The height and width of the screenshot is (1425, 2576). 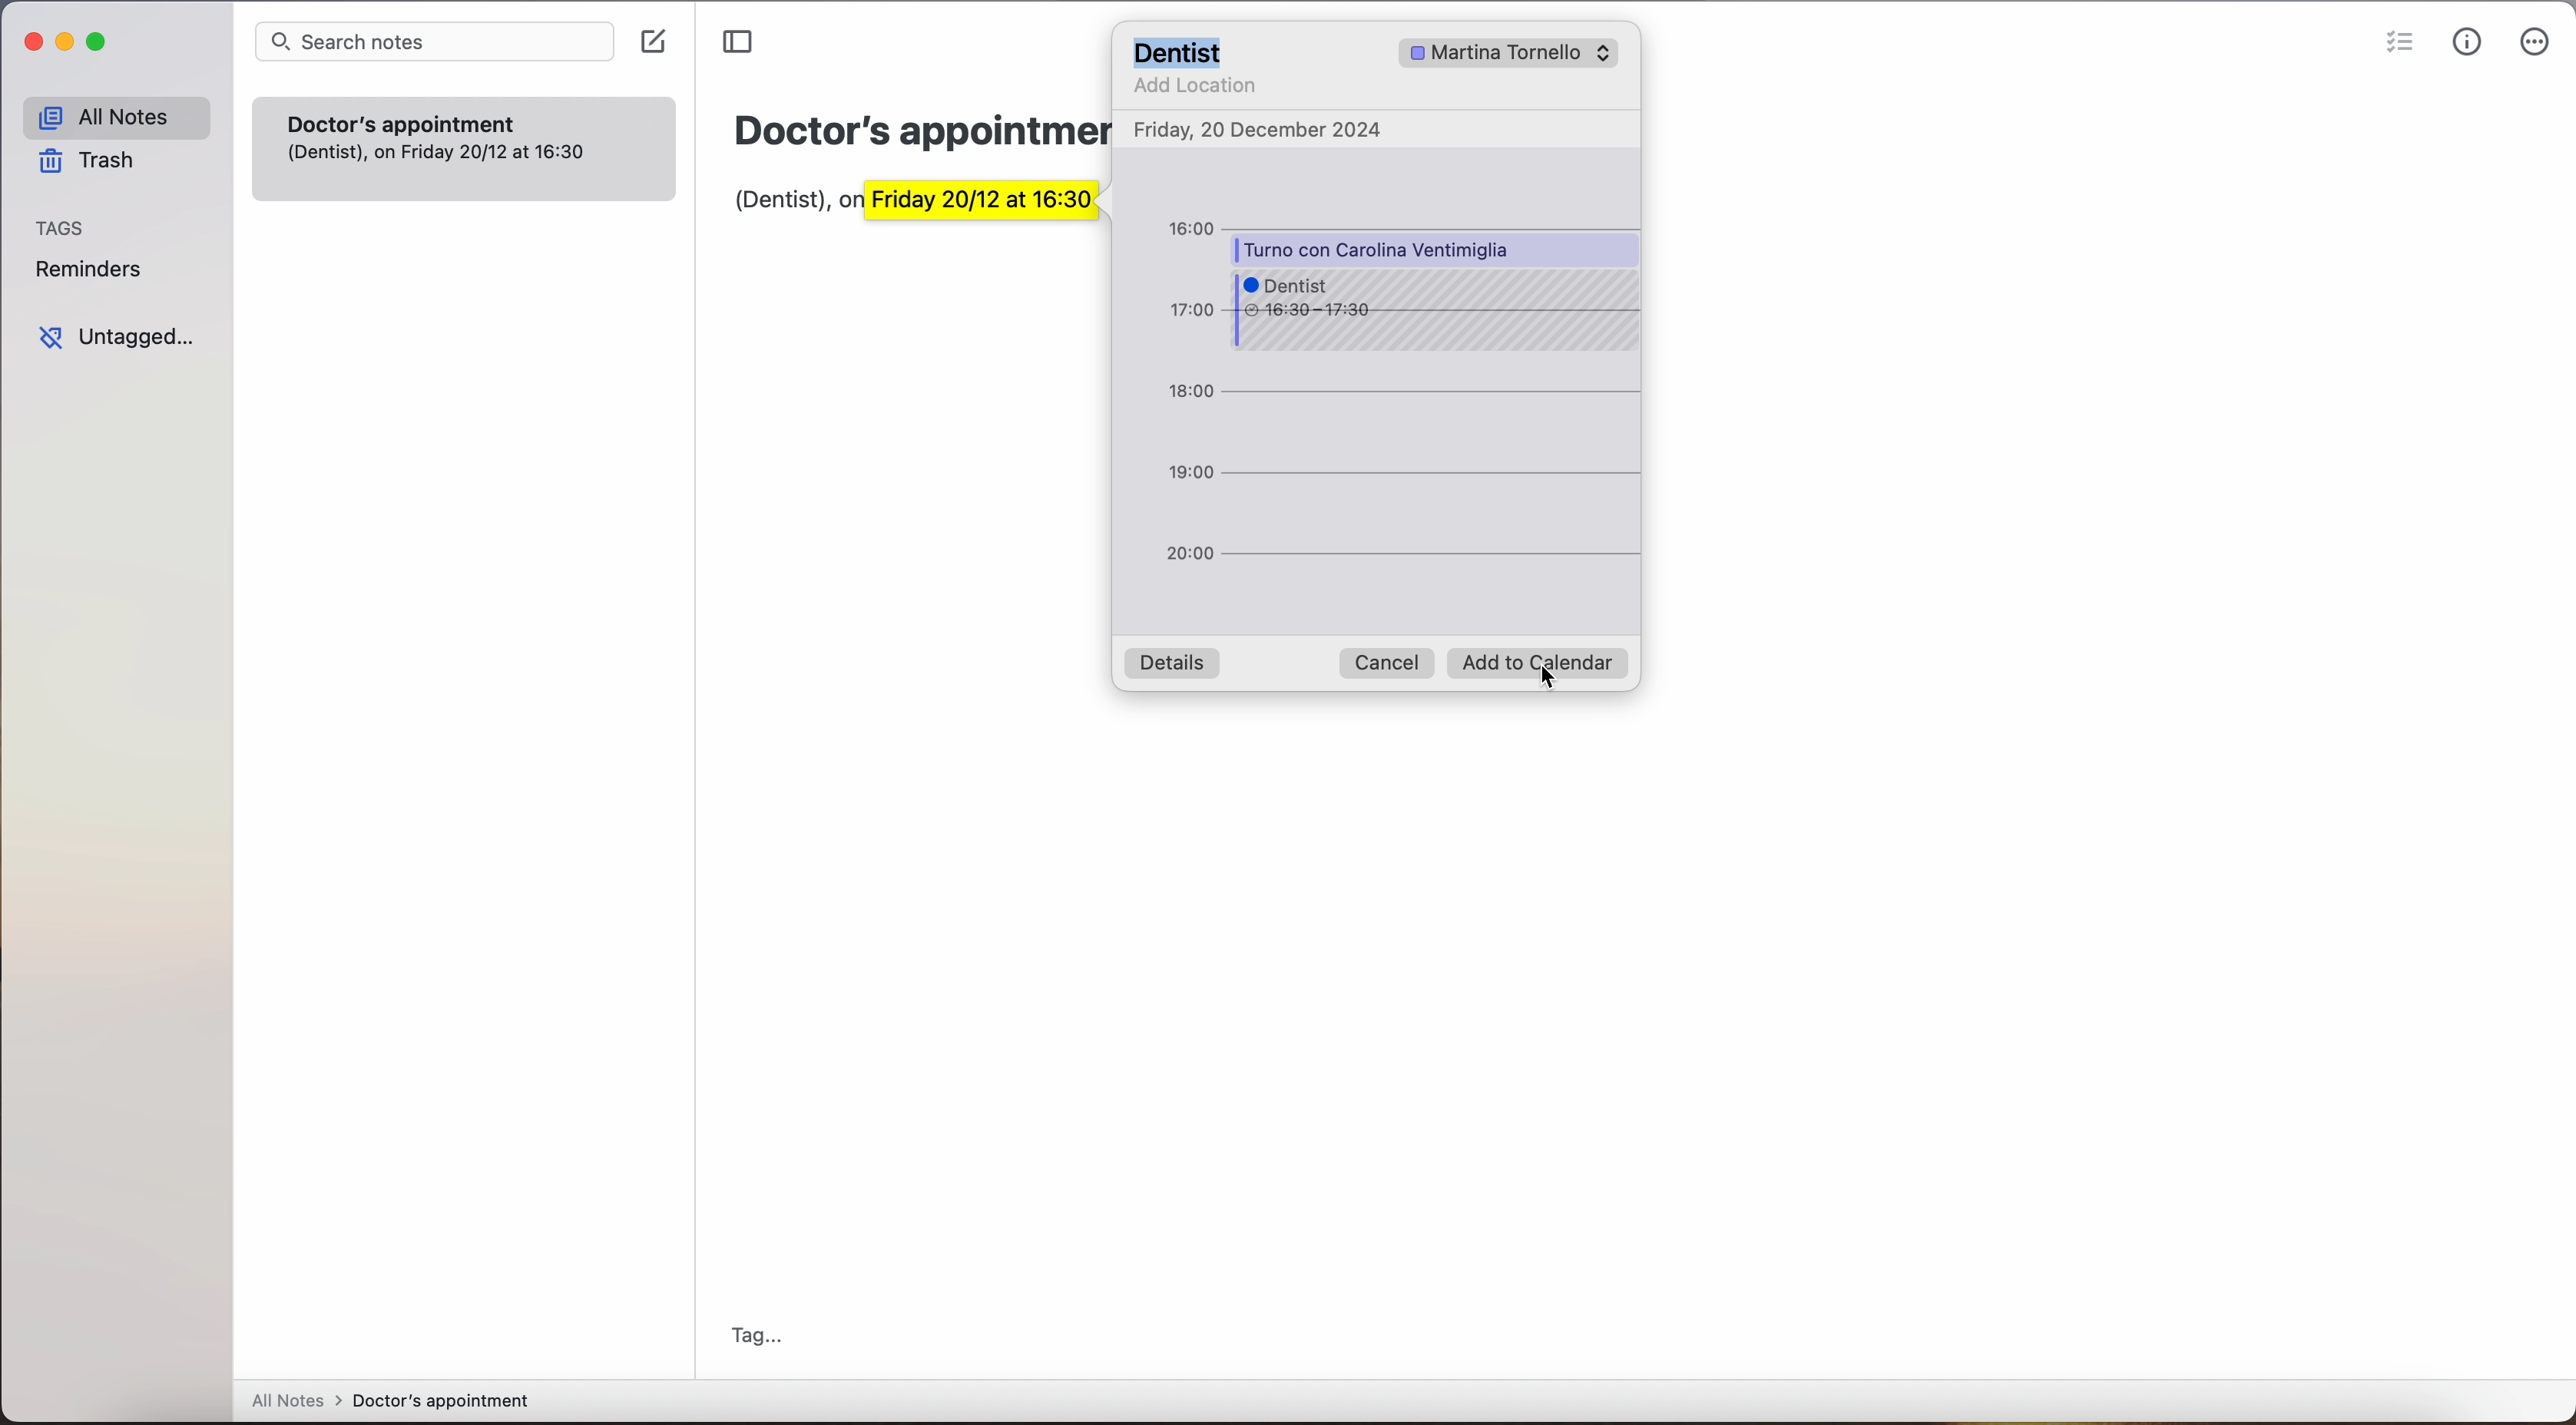 I want to click on 16:30 - 17:30, so click(x=1315, y=313).